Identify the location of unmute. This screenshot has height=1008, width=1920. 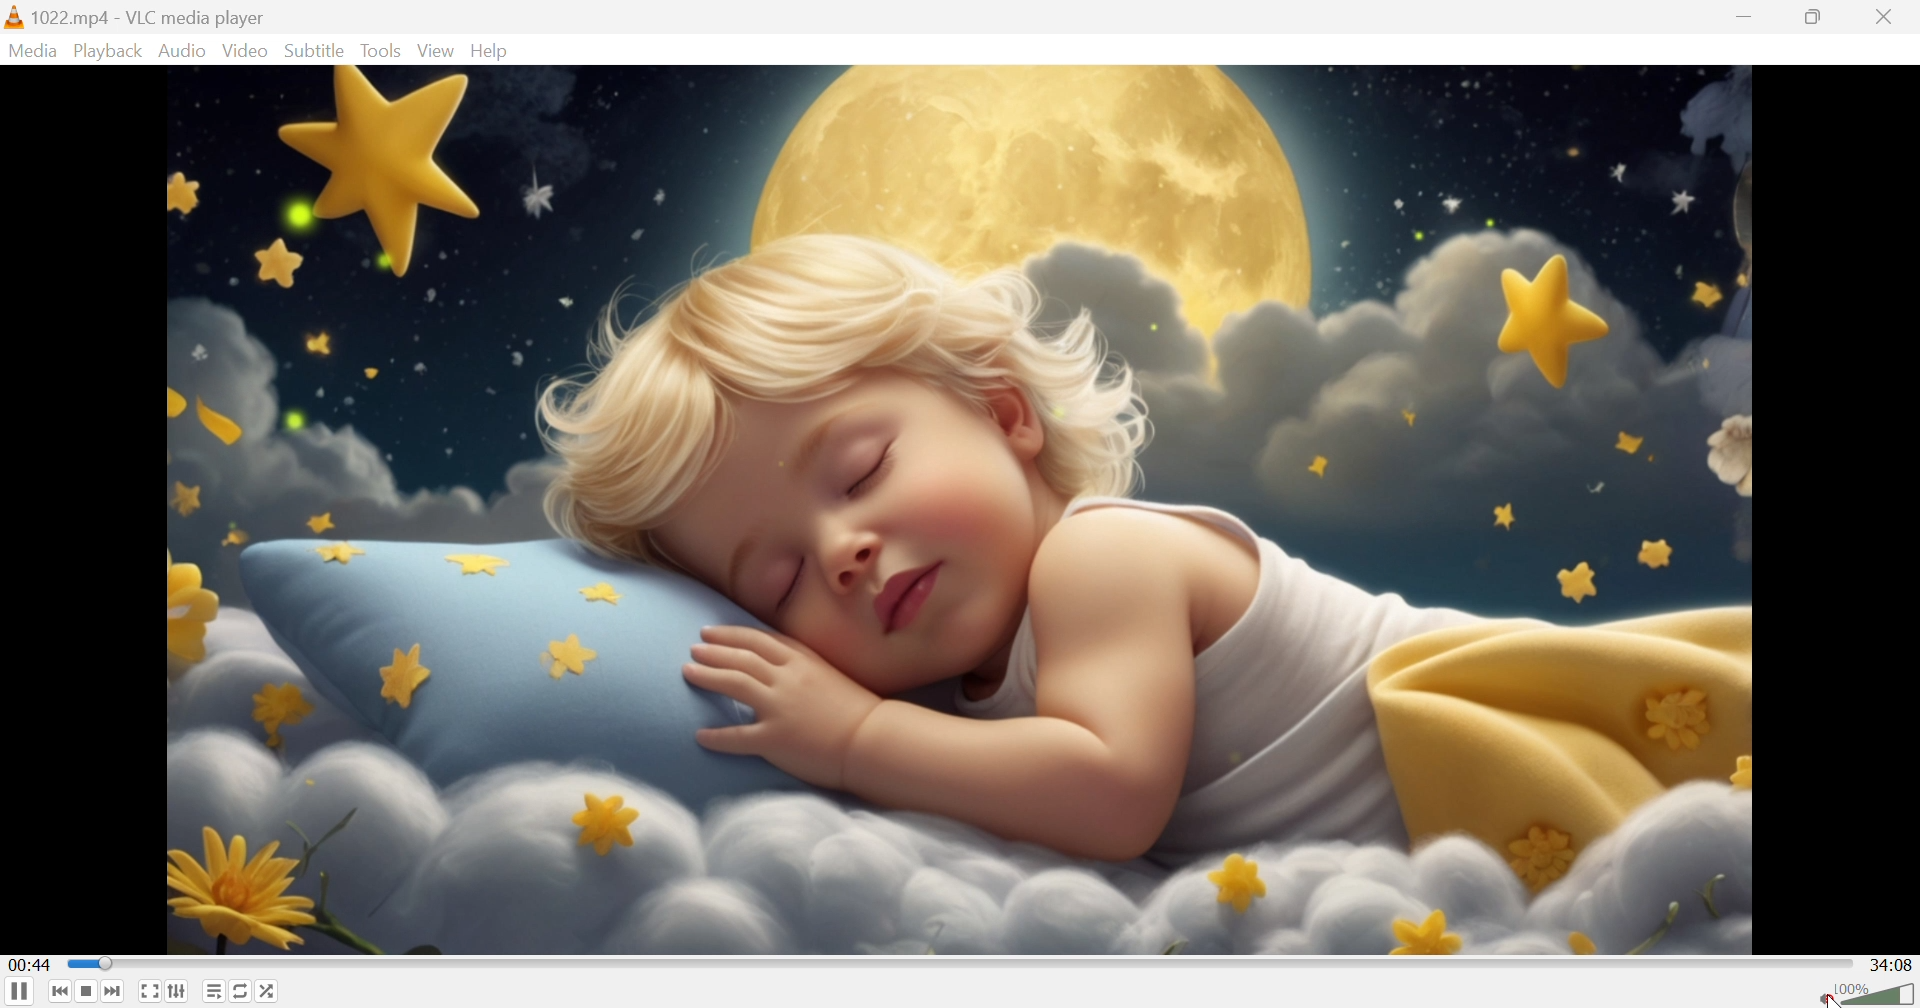
(1826, 997).